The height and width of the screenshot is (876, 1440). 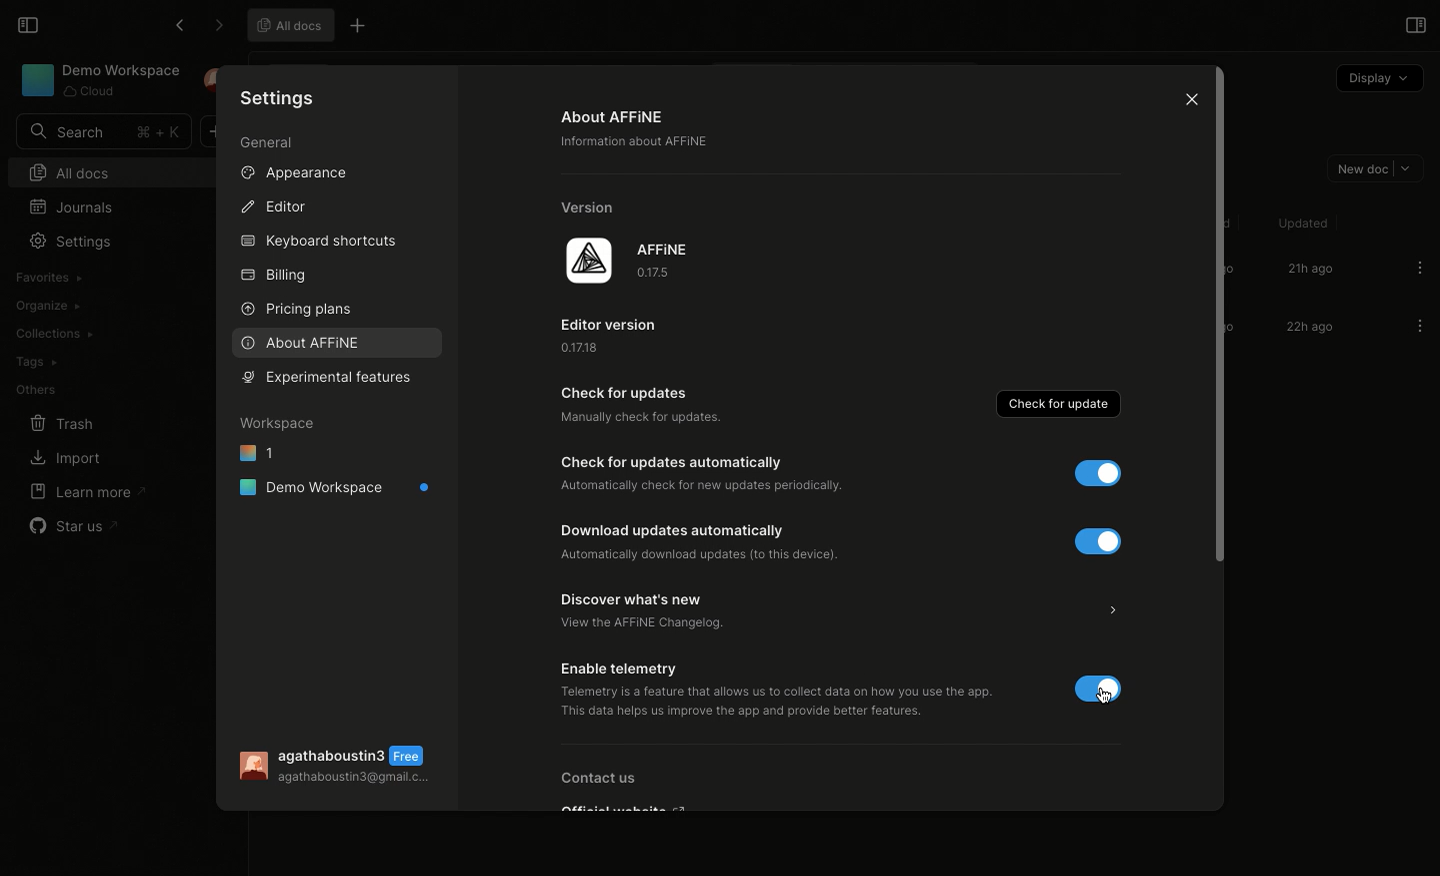 I want to click on Properties, so click(x=300, y=554).